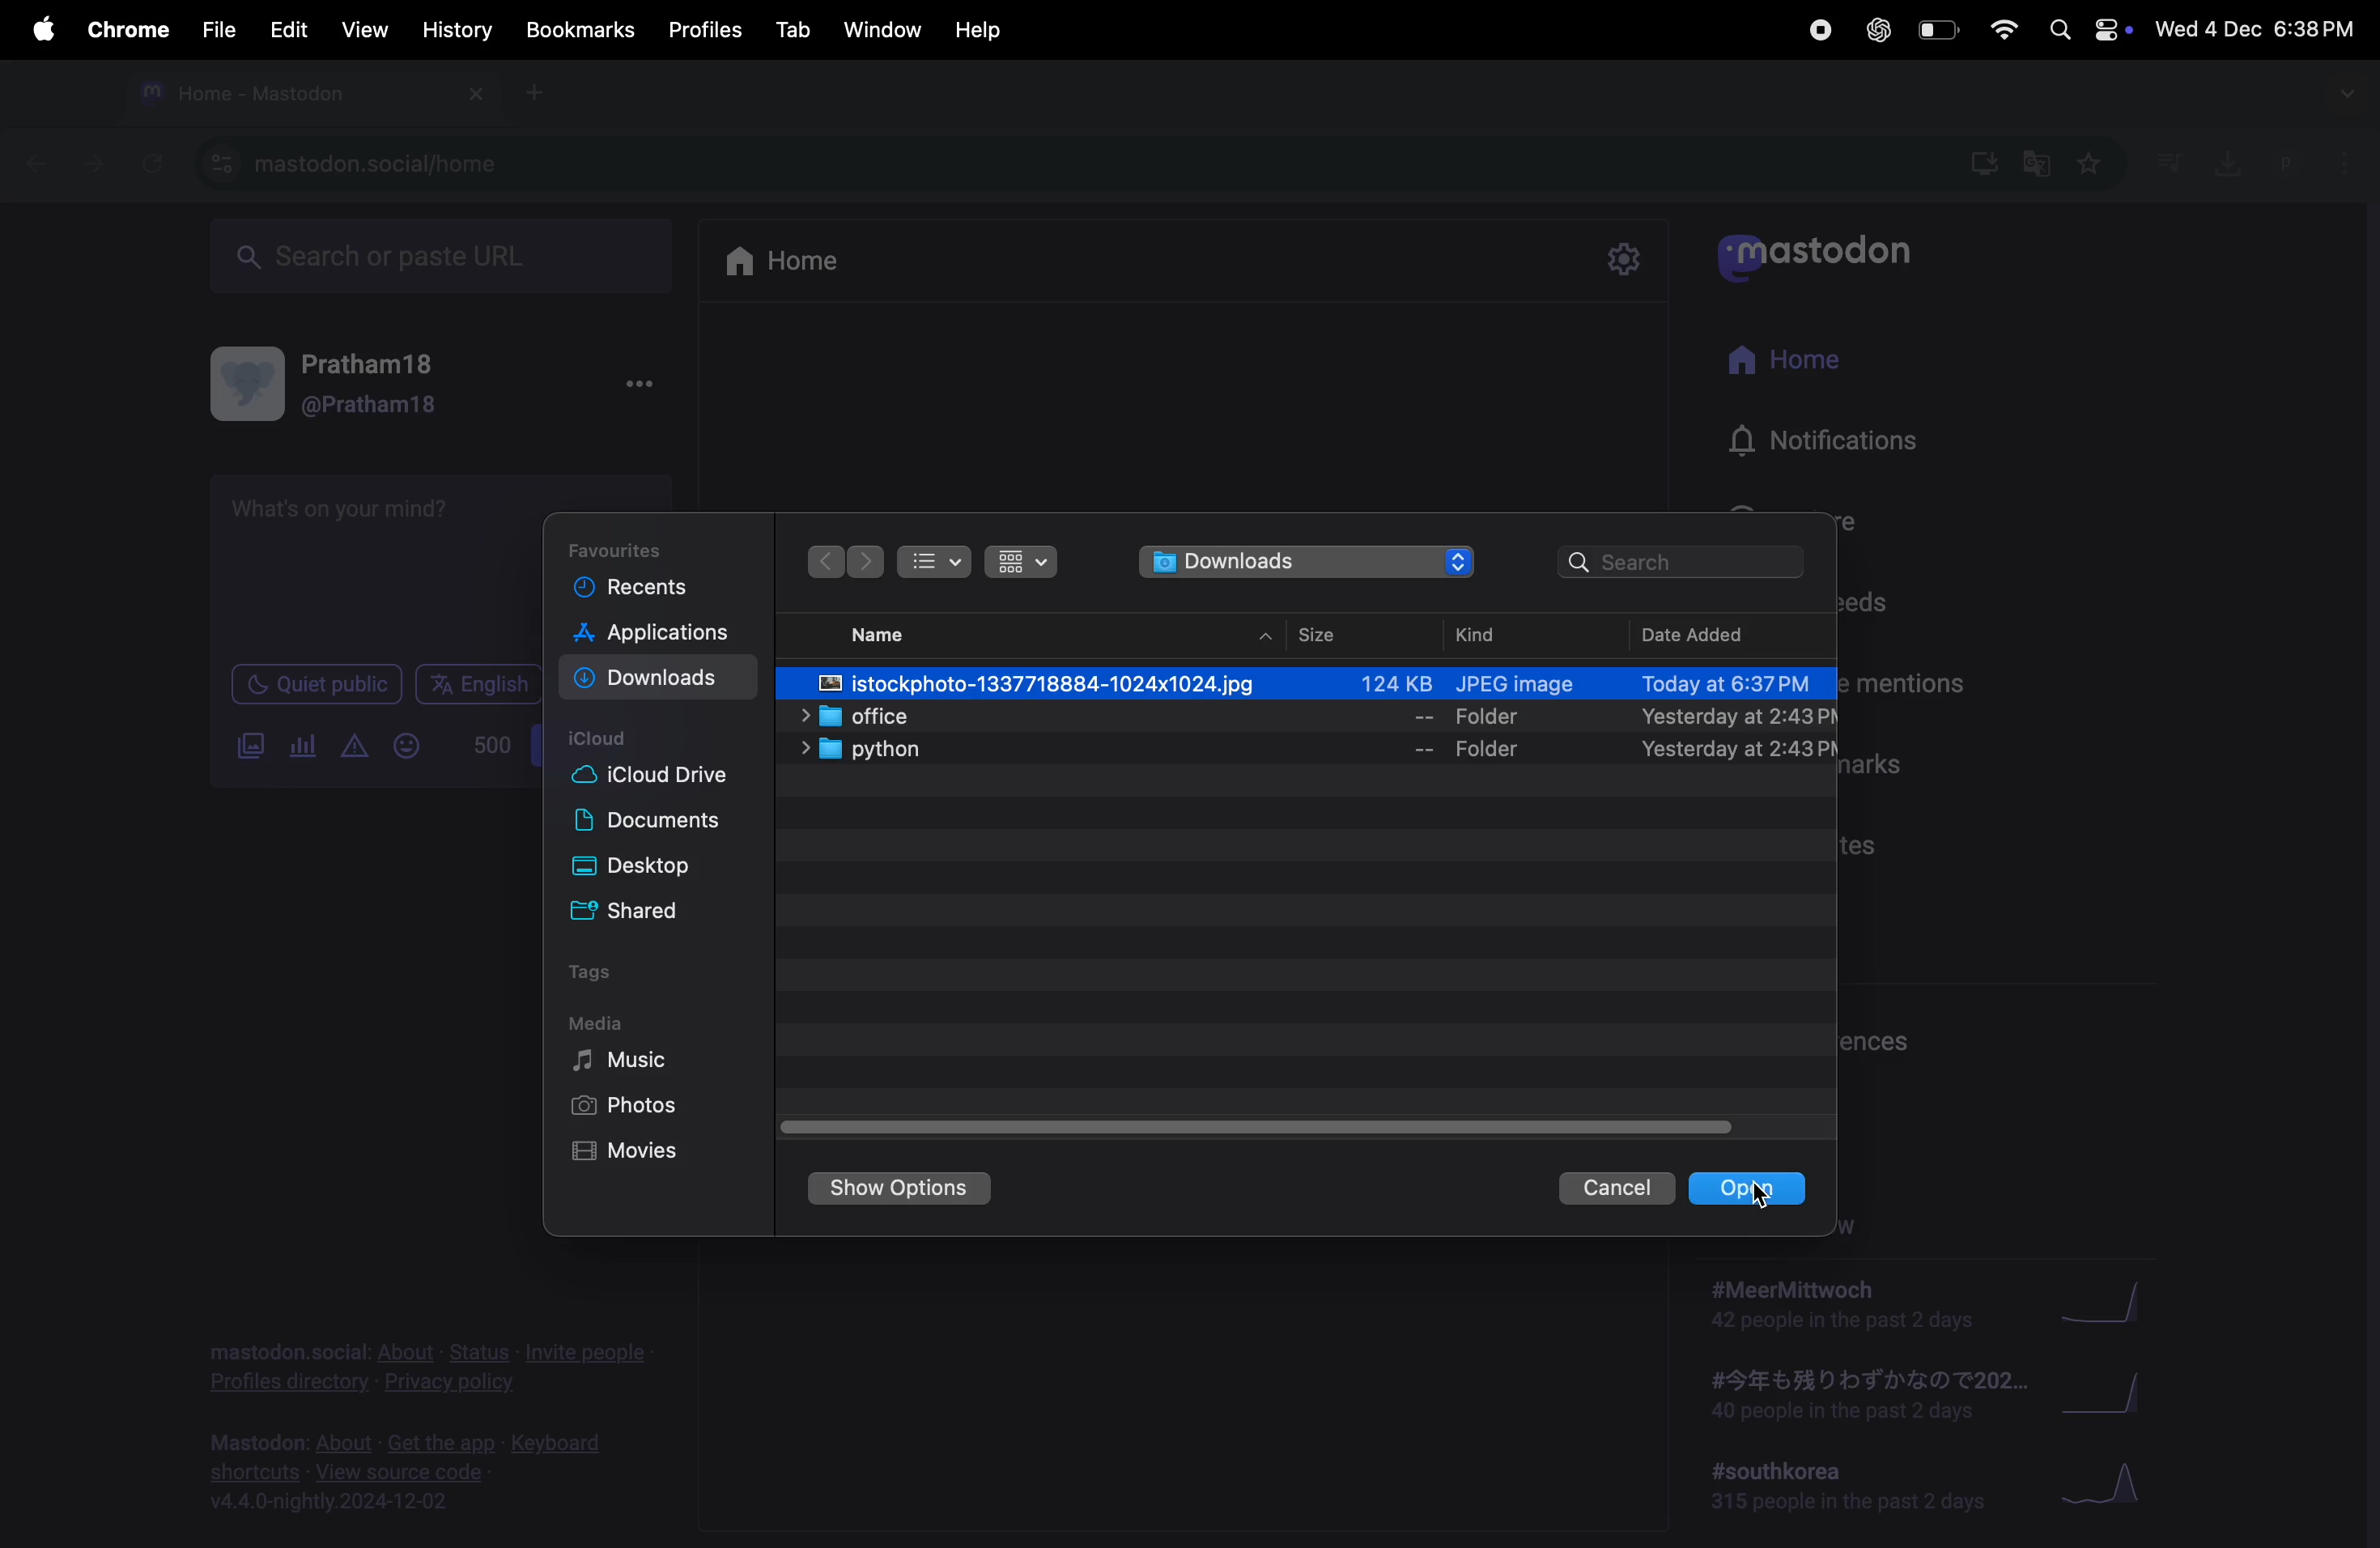 The image size is (2380, 1548). Describe the element at coordinates (1307, 565) in the screenshot. I see `down loads` at that location.